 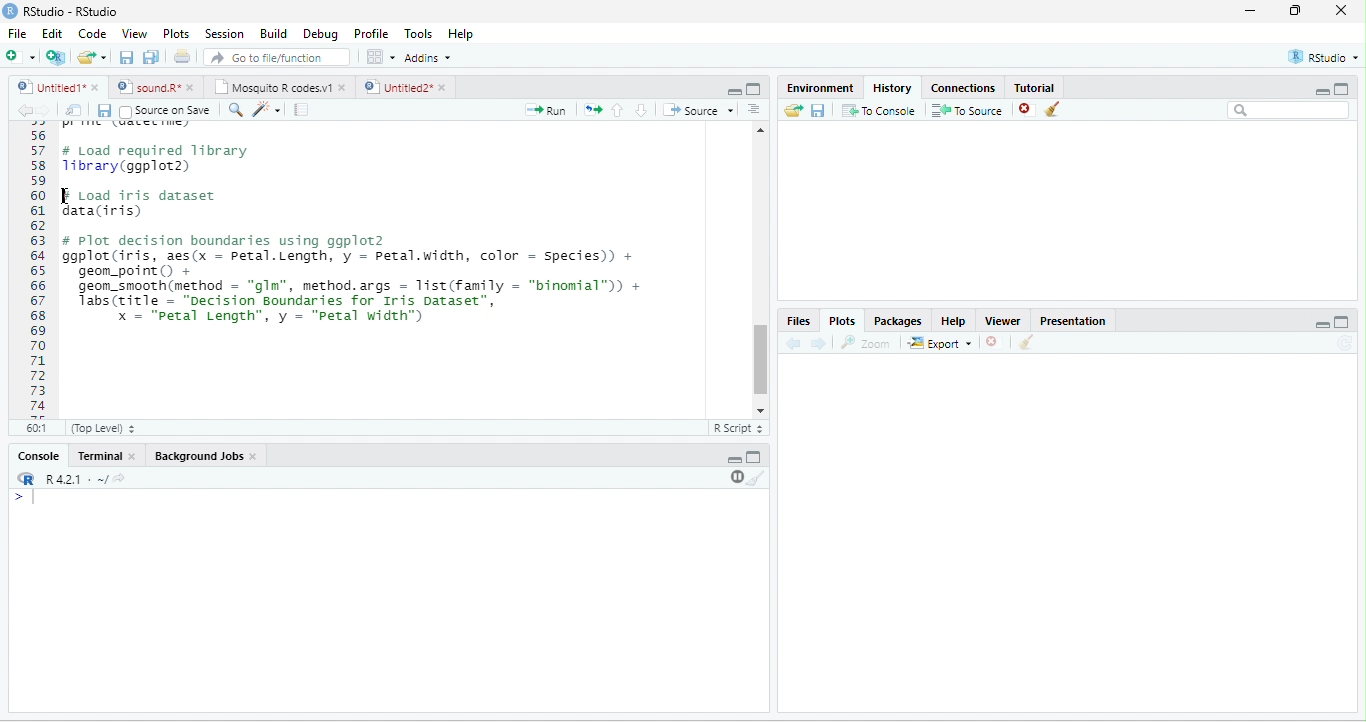 What do you see at coordinates (367, 305) in the screenshot?
I see `geom_smooth(method = gim , method.args = list(Tamily = binomial )) +
Tabs(title - “Decision Boundaries for Iris Dataset”,
x = "petal Length”, y = "Petal width")` at bounding box center [367, 305].